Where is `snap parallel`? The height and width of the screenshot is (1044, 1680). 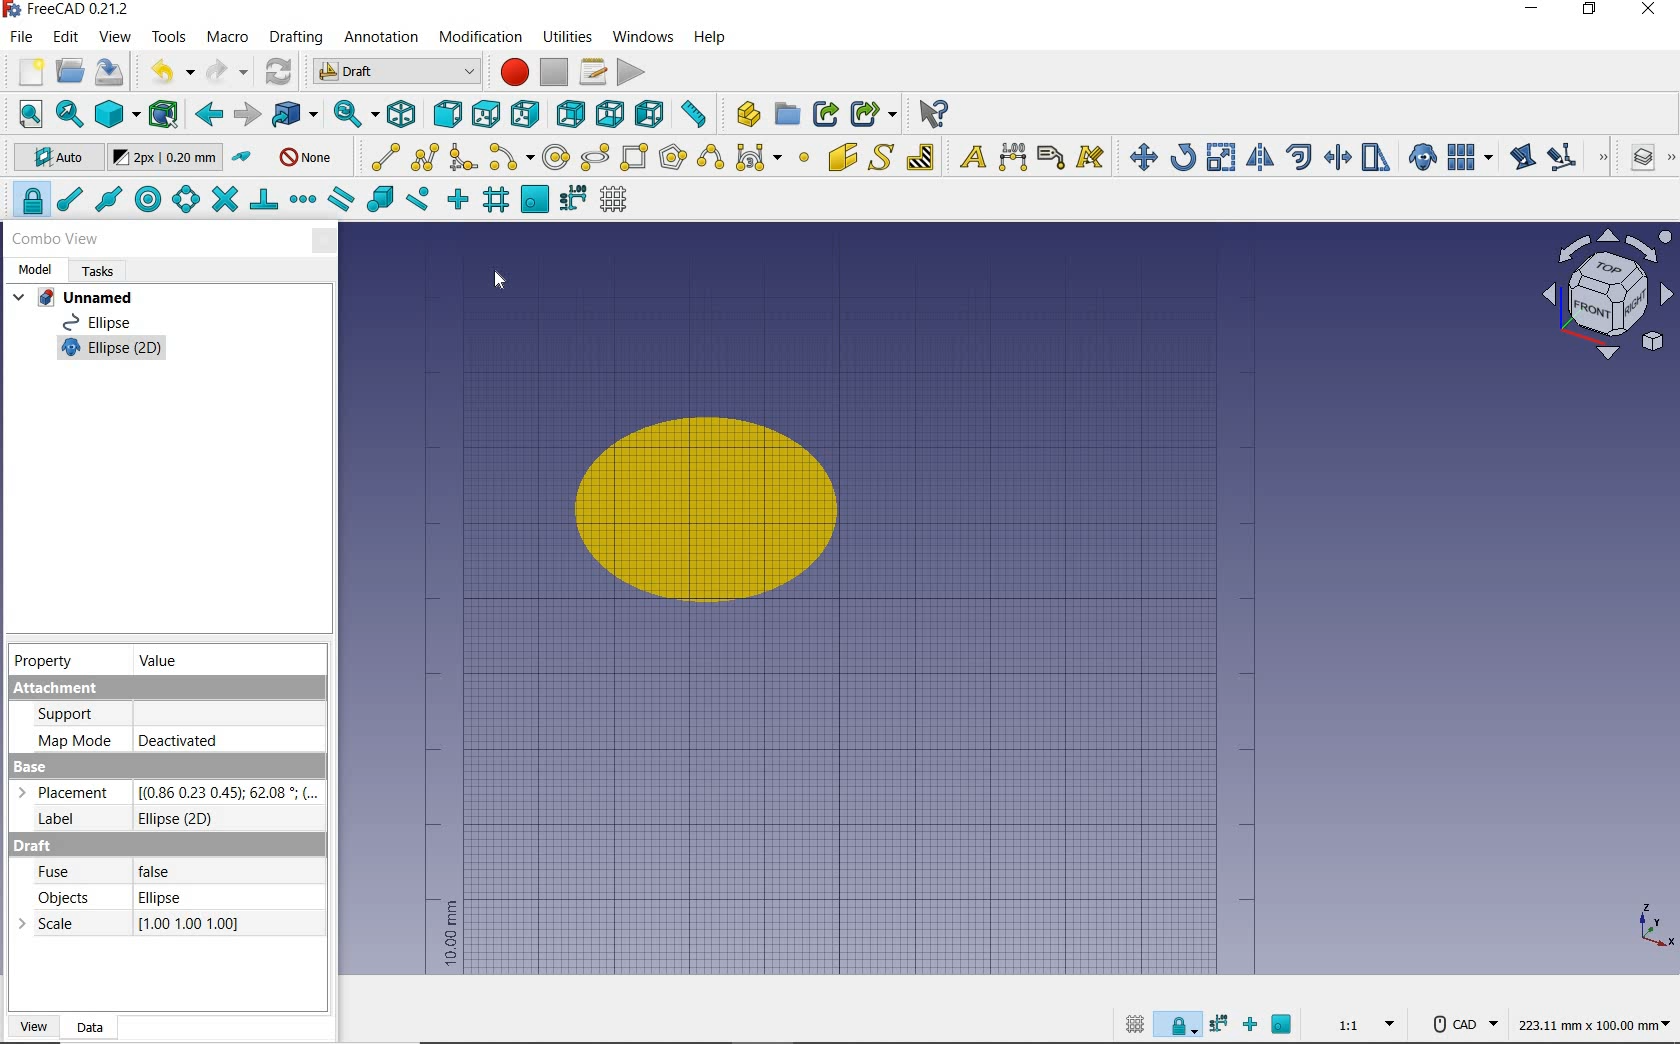 snap parallel is located at coordinates (341, 199).